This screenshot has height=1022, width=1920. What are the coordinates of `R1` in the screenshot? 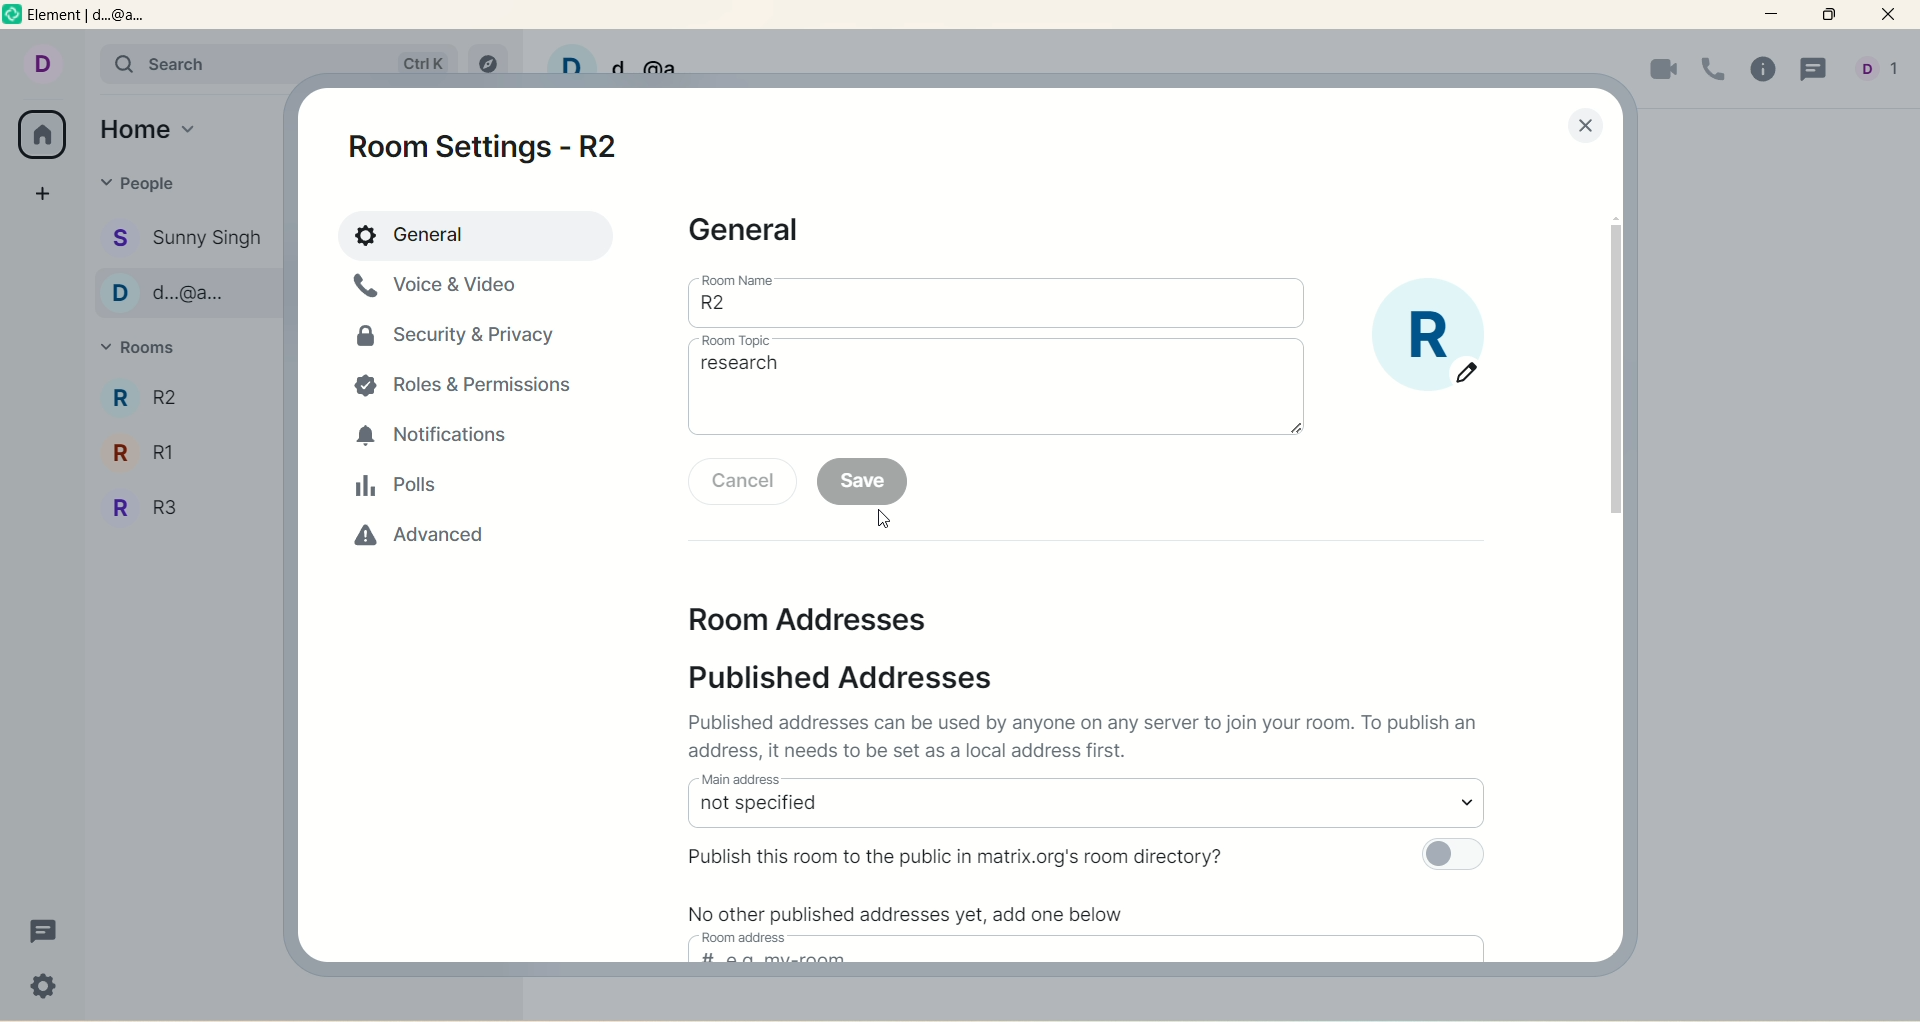 It's located at (184, 395).